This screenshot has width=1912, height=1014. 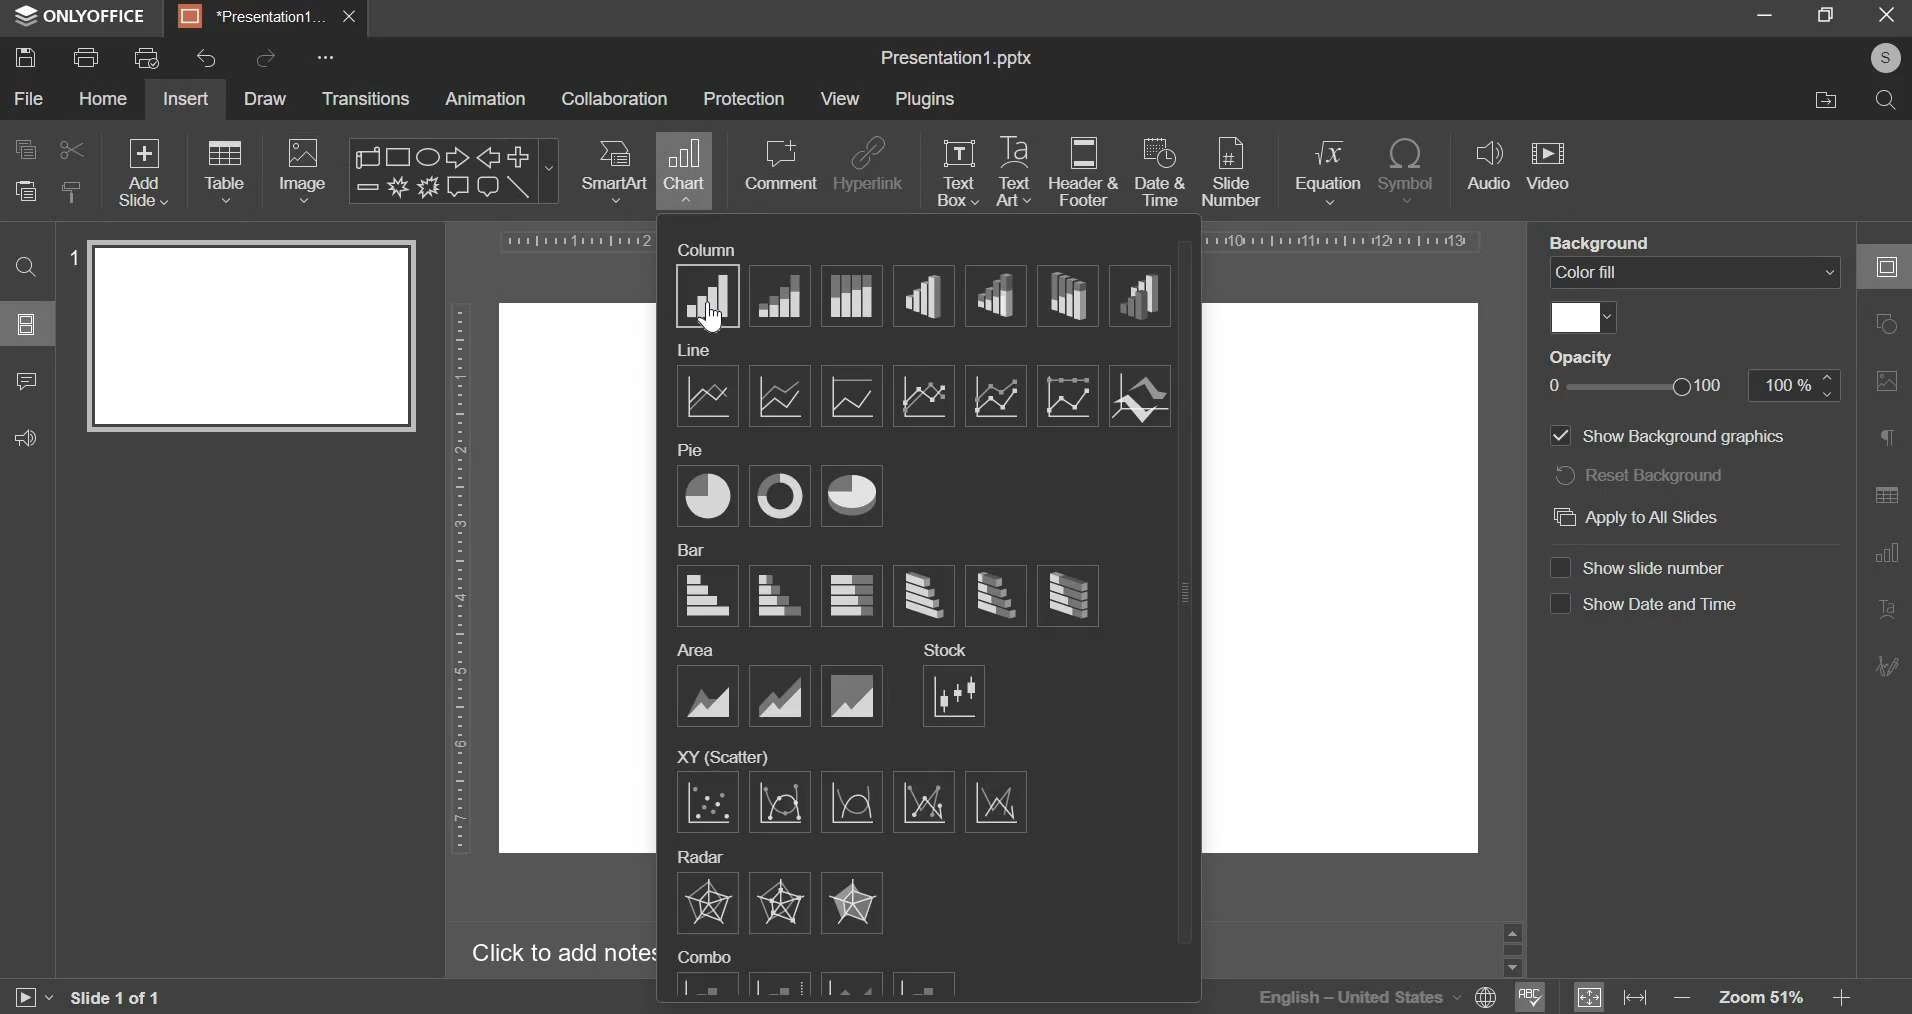 I want to click on protection, so click(x=745, y=99).